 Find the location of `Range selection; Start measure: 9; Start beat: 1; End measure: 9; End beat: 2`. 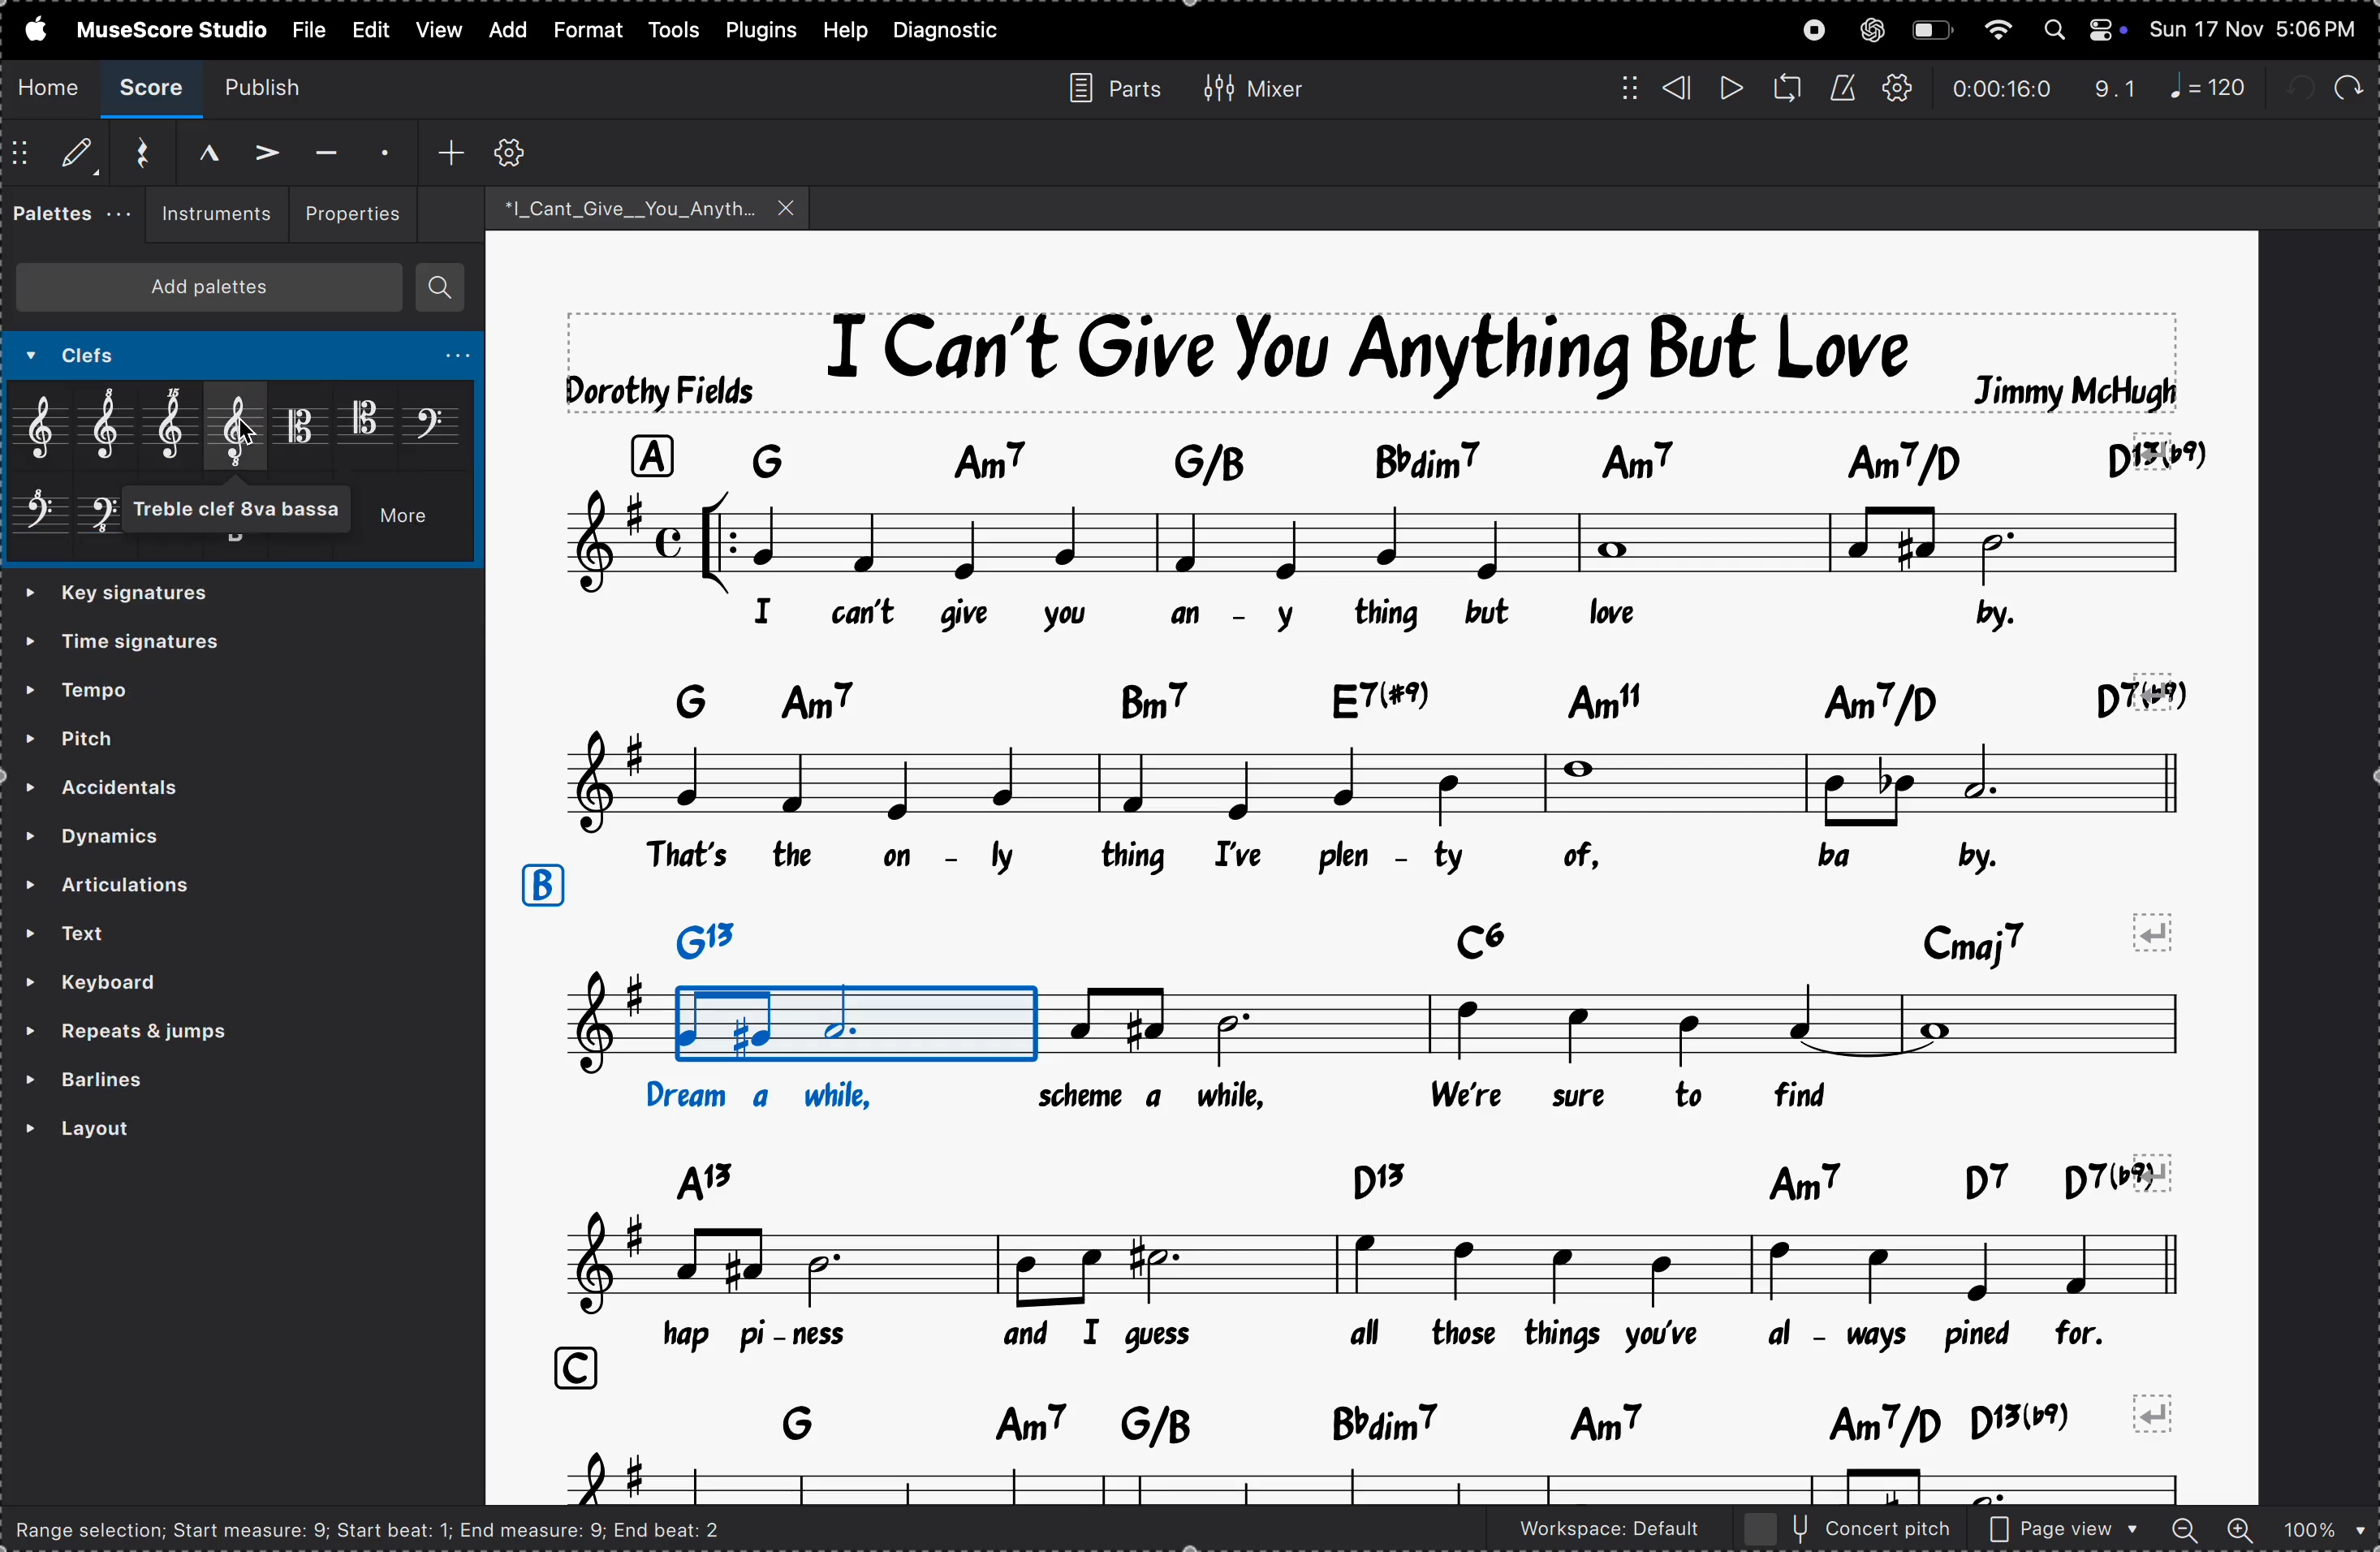

Range selection; Start measure: 9; Start beat: 1; End measure: 9; End beat: 2 is located at coordinates (386, 1528).